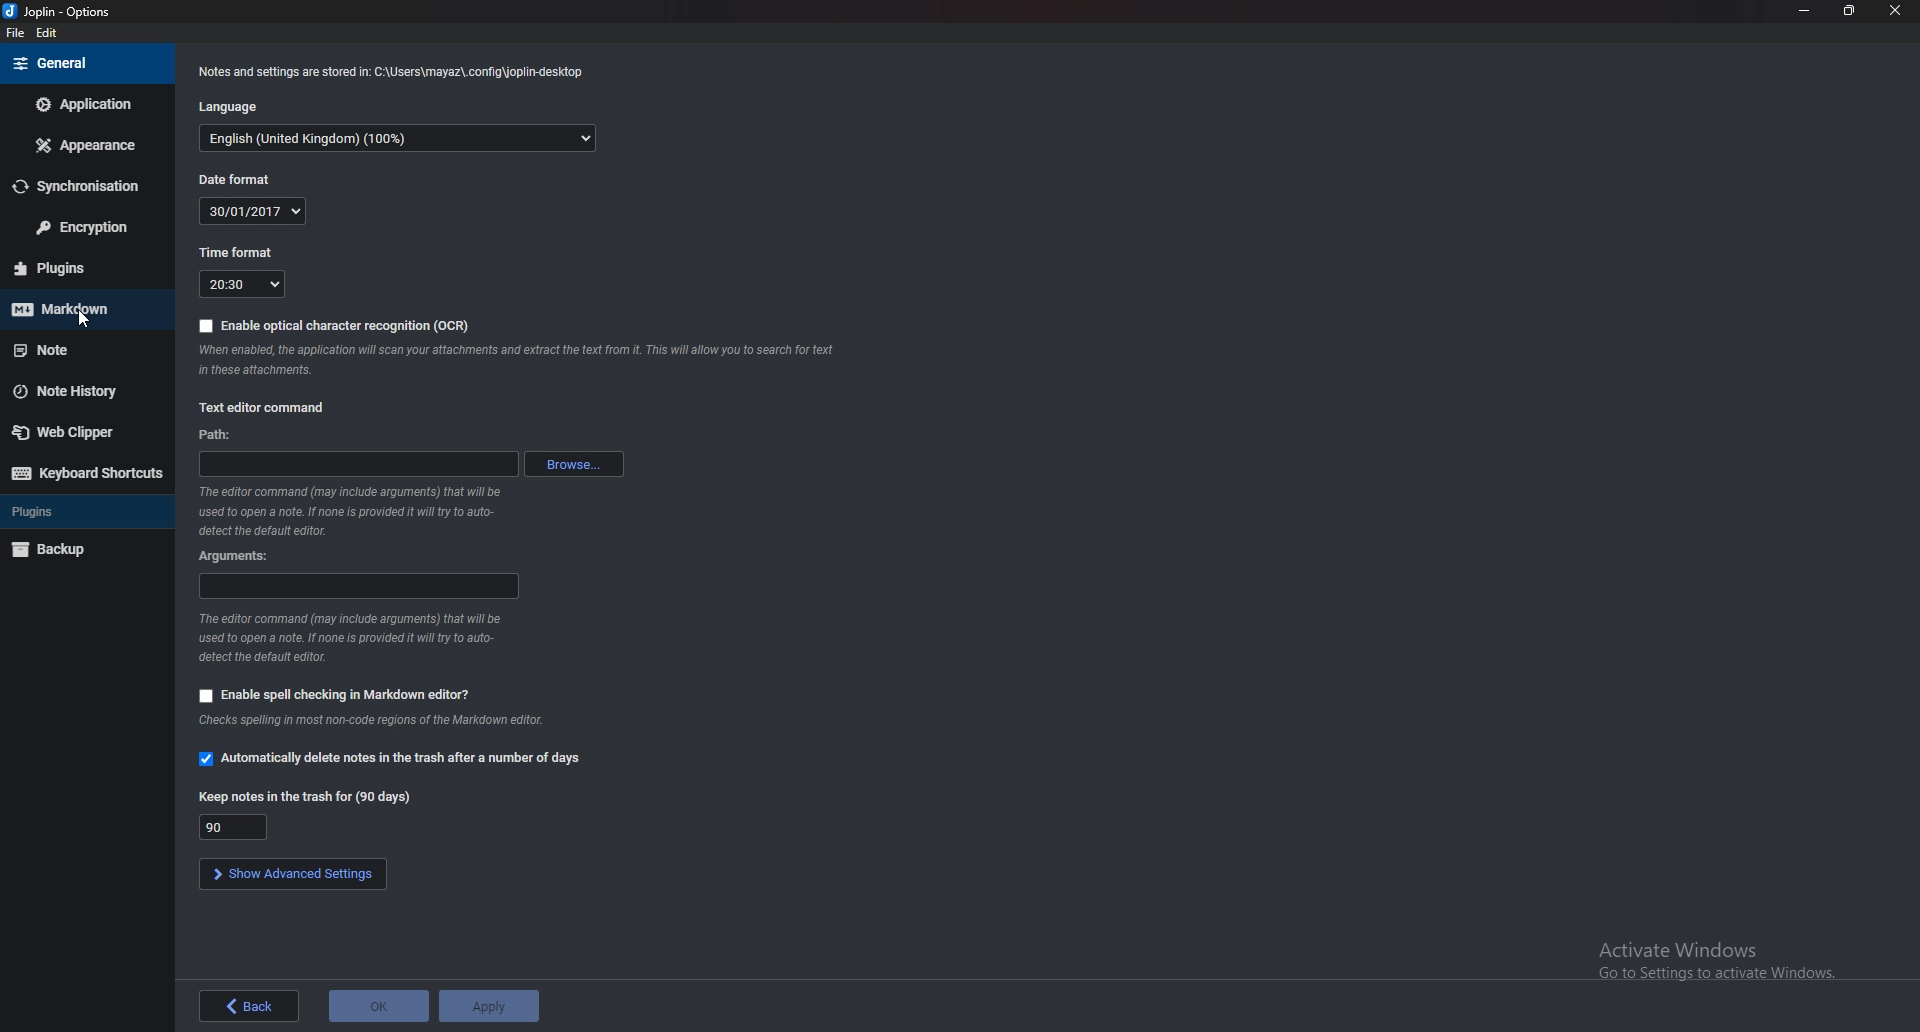 The image size is (1920, 1032). What do you see at coordinates (338, 325) in the screenshot?
I see `Enable OCR` at bounding box center [338, 325].